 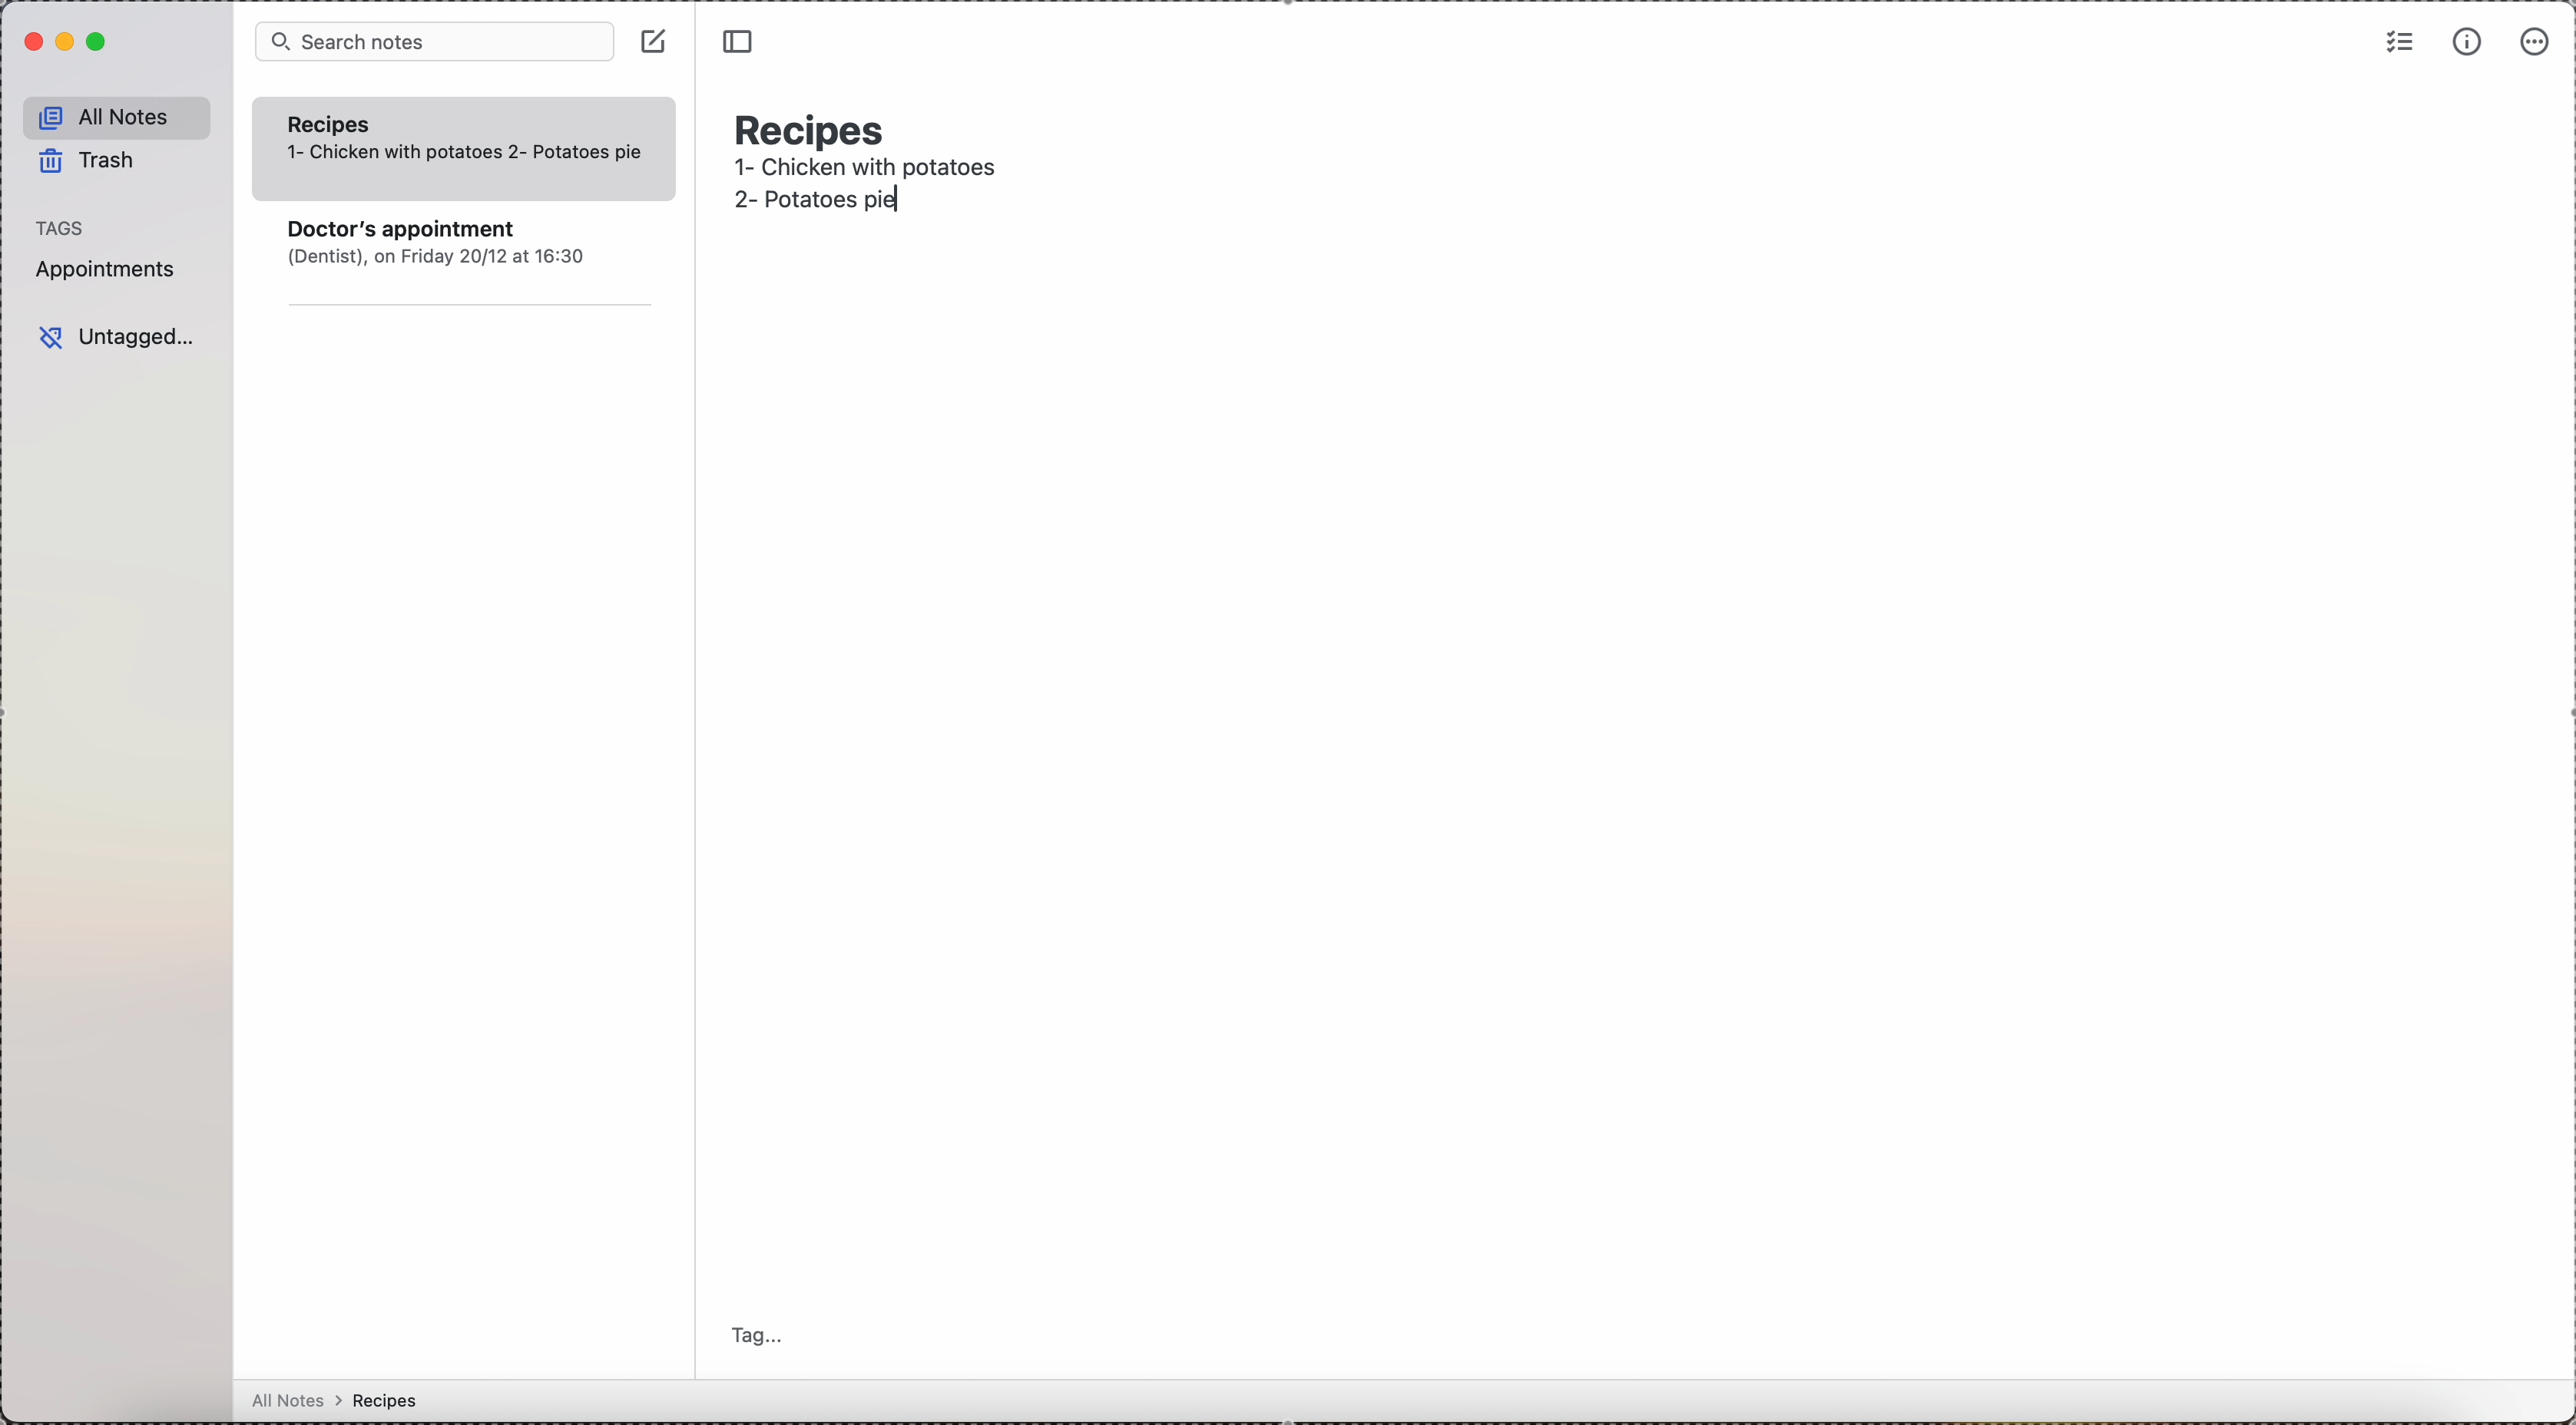 What do you see at coordinates (2468, 42) in the screenshot?
I see `metrics` at bounding box center [2468, 42].